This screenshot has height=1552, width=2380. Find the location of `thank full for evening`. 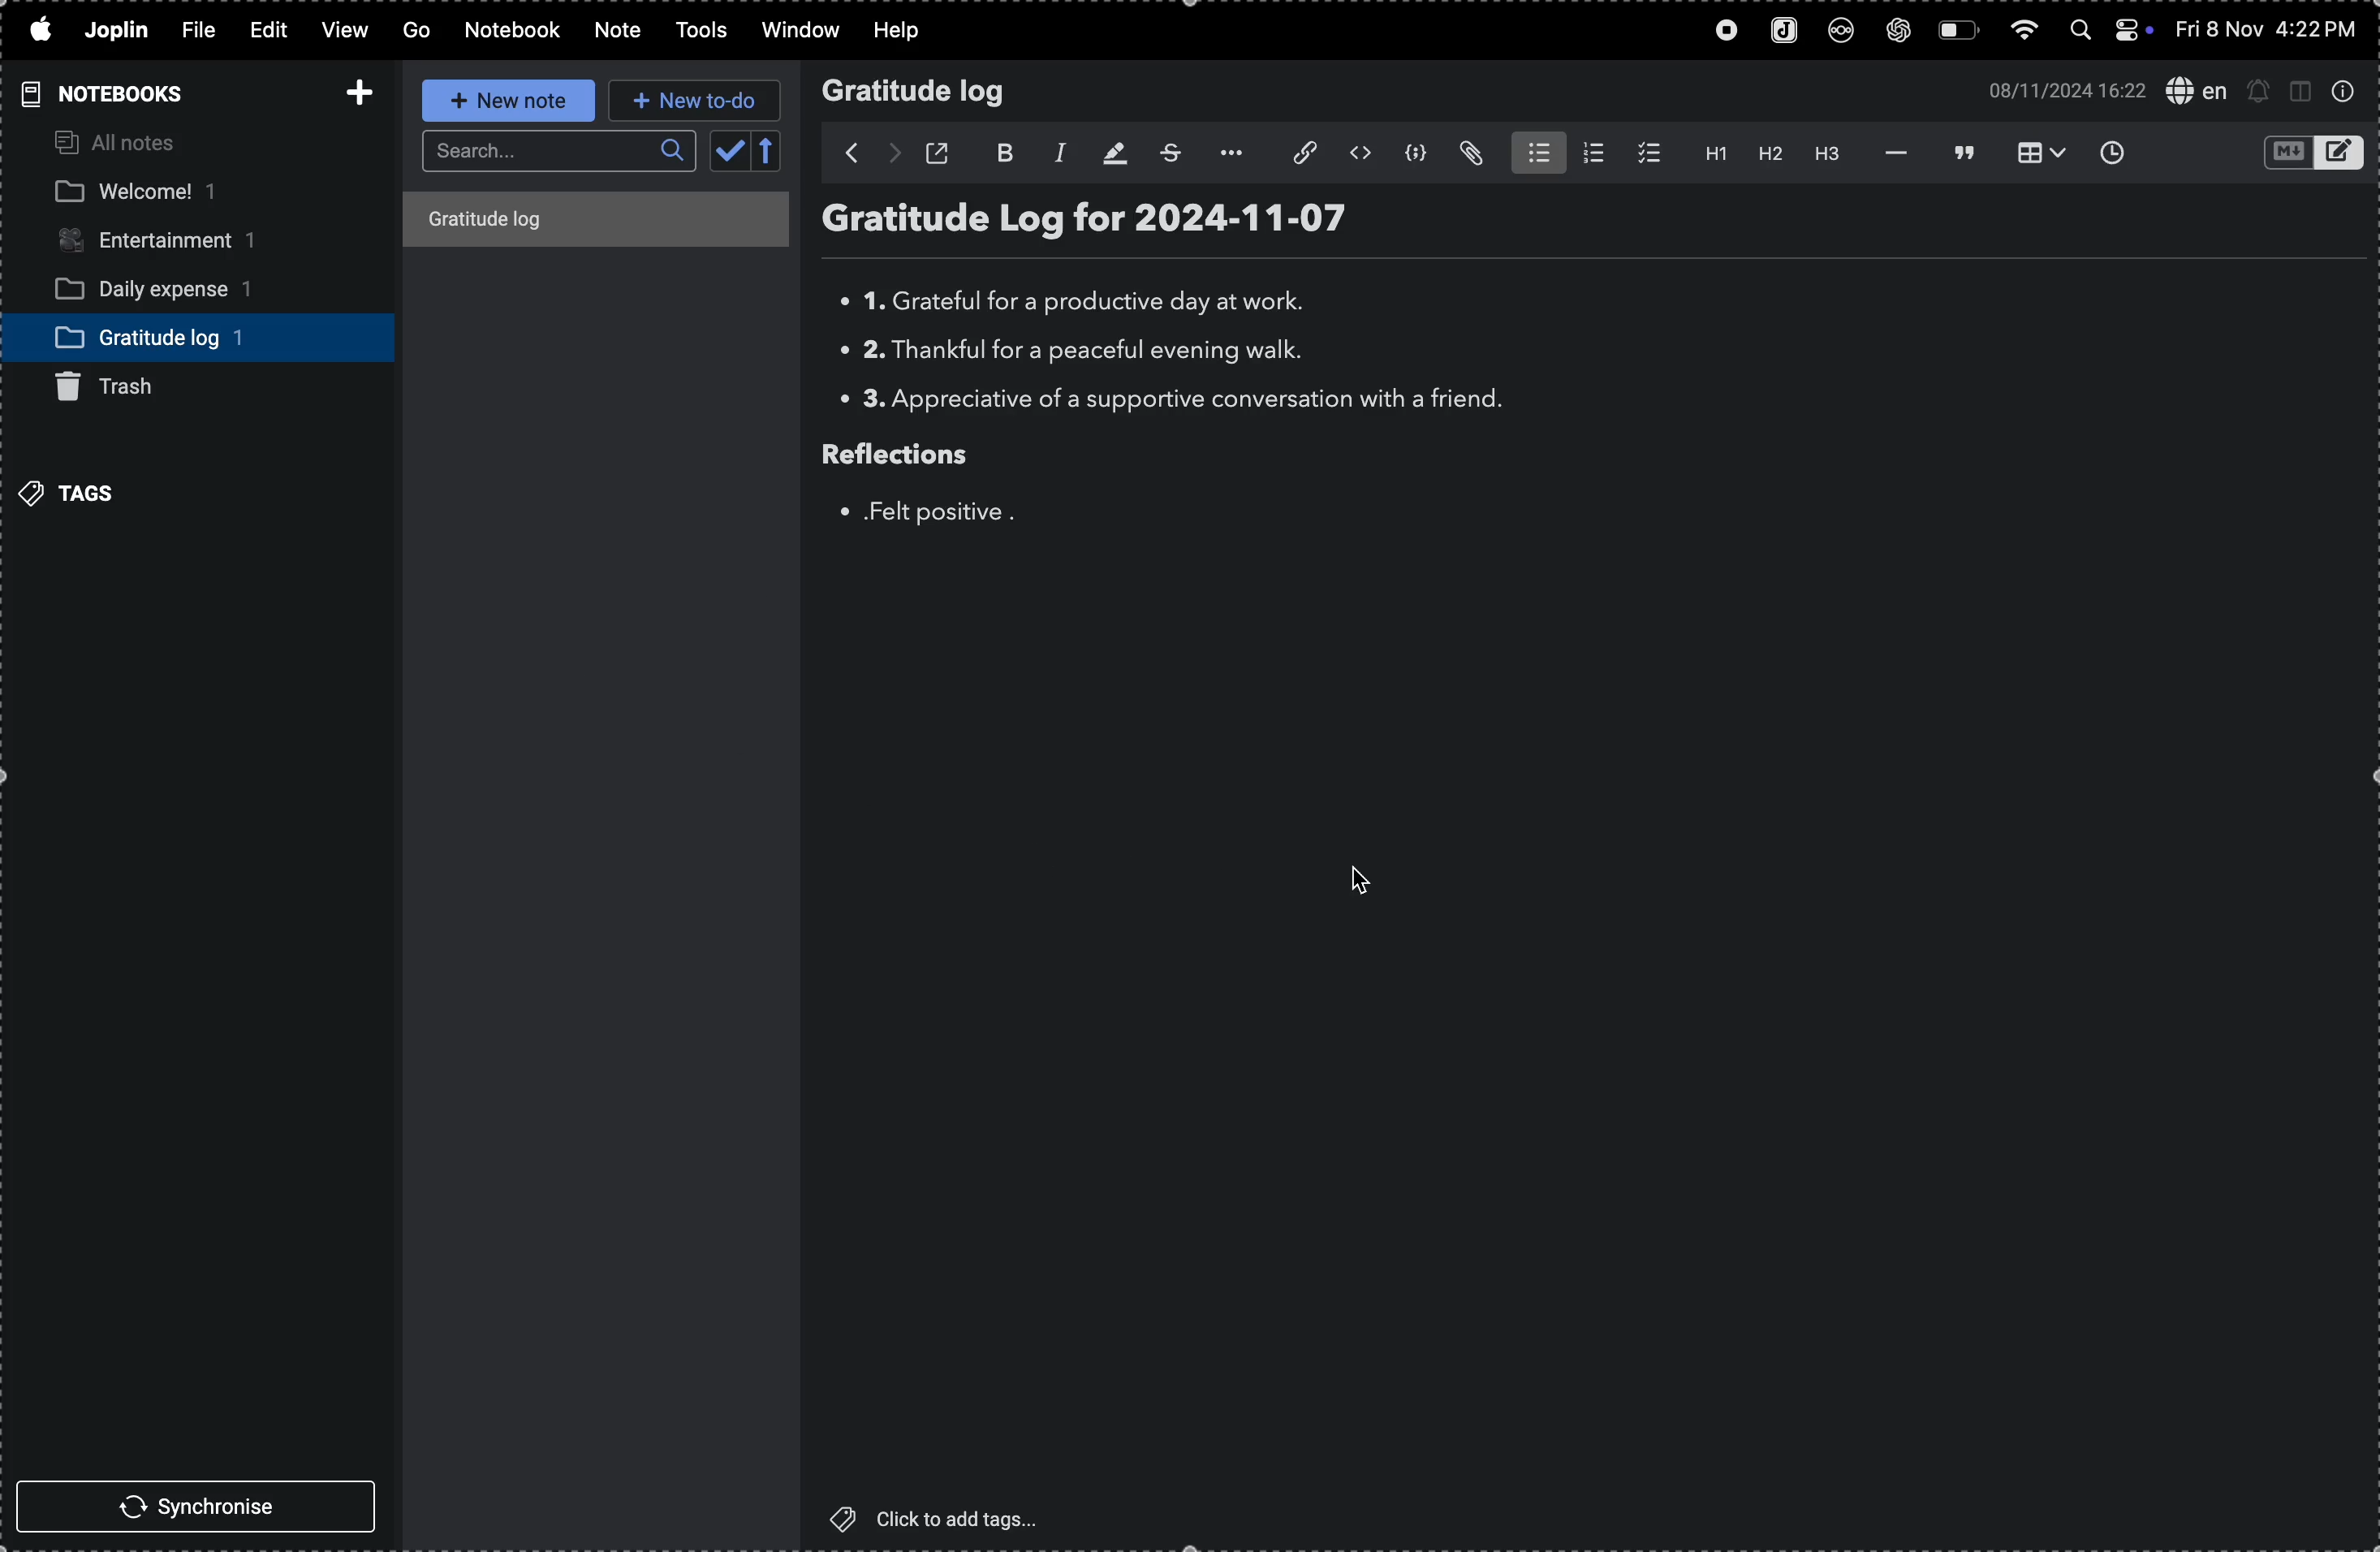

thank full for evening is located at coordinates (1070, 355).